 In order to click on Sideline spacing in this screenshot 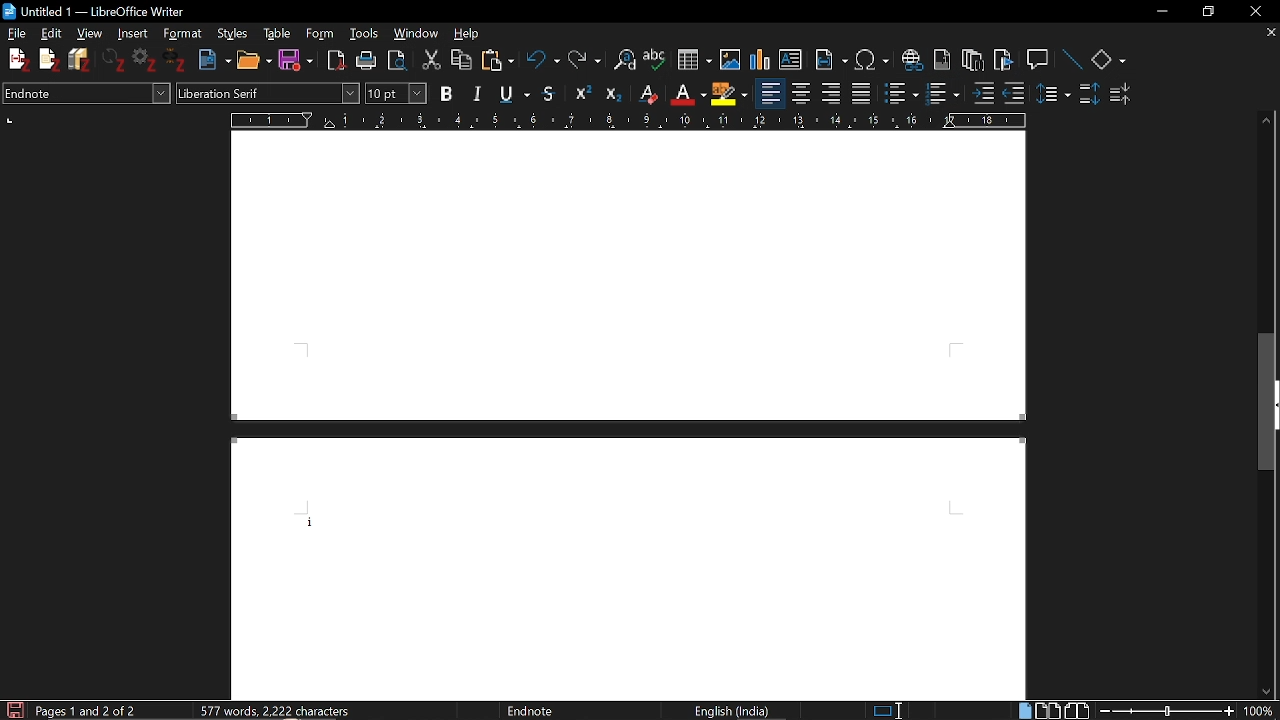, I will do `click(1054, 95)`.